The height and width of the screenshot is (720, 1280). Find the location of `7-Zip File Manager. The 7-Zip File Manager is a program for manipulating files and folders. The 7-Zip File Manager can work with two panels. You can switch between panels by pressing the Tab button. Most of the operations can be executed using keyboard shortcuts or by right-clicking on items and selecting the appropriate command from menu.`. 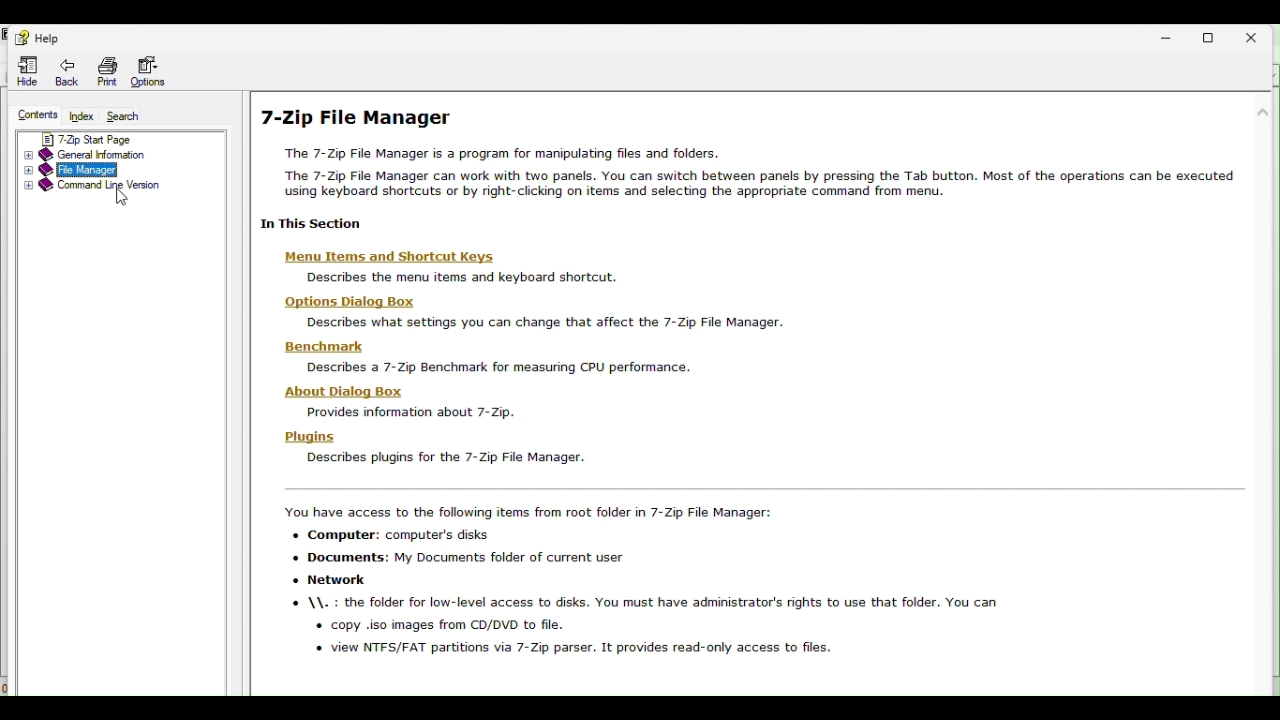

7-Zip File Manager. The 7-Zip File Manager is a program for manipulating files and folders. The 7-Zip File Manager can work with two panels. You can switch between panels by pressing the Tab button. Most of the operations can be executed using keyboard shortcuts or by right-clicking on items and selecting the appropriate command from menu. is located at coordinates (749, 170).